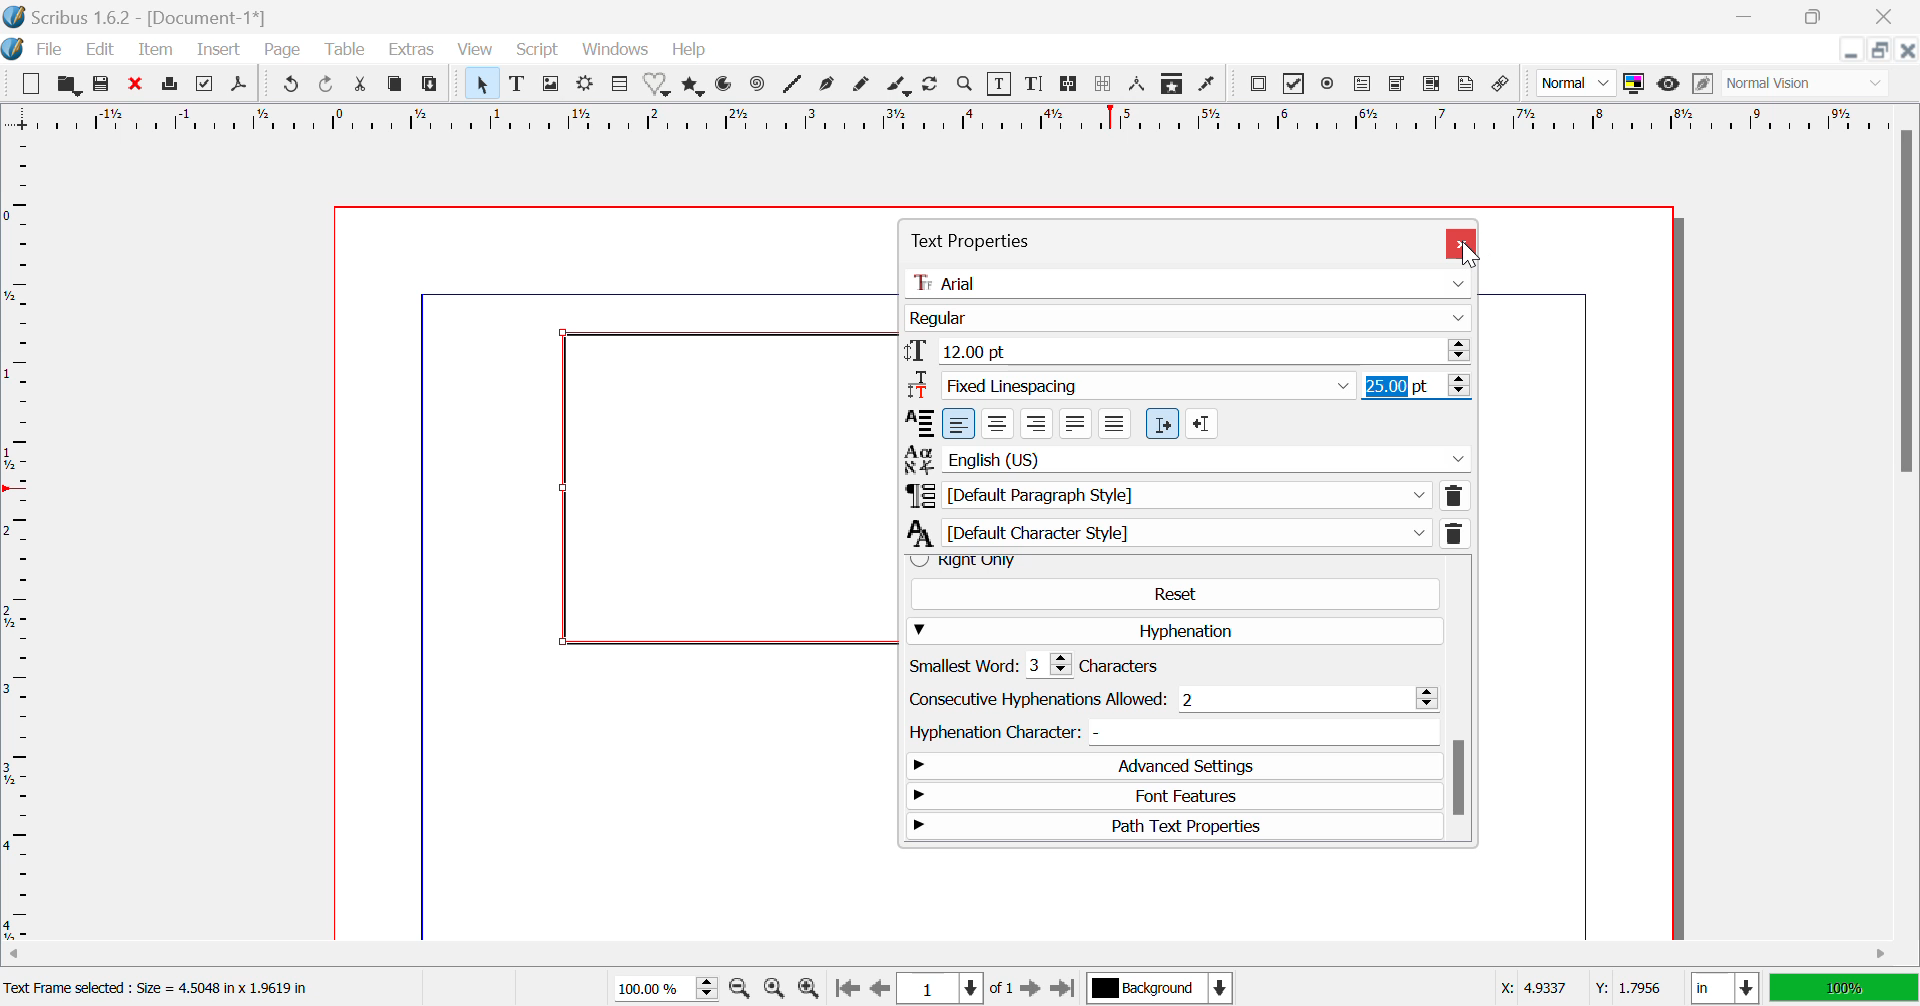 This screenshot has height=1006, width=1920. Describe the element at coordinates (552, 84) in the screenshot. I see `Image Frame` at that location.